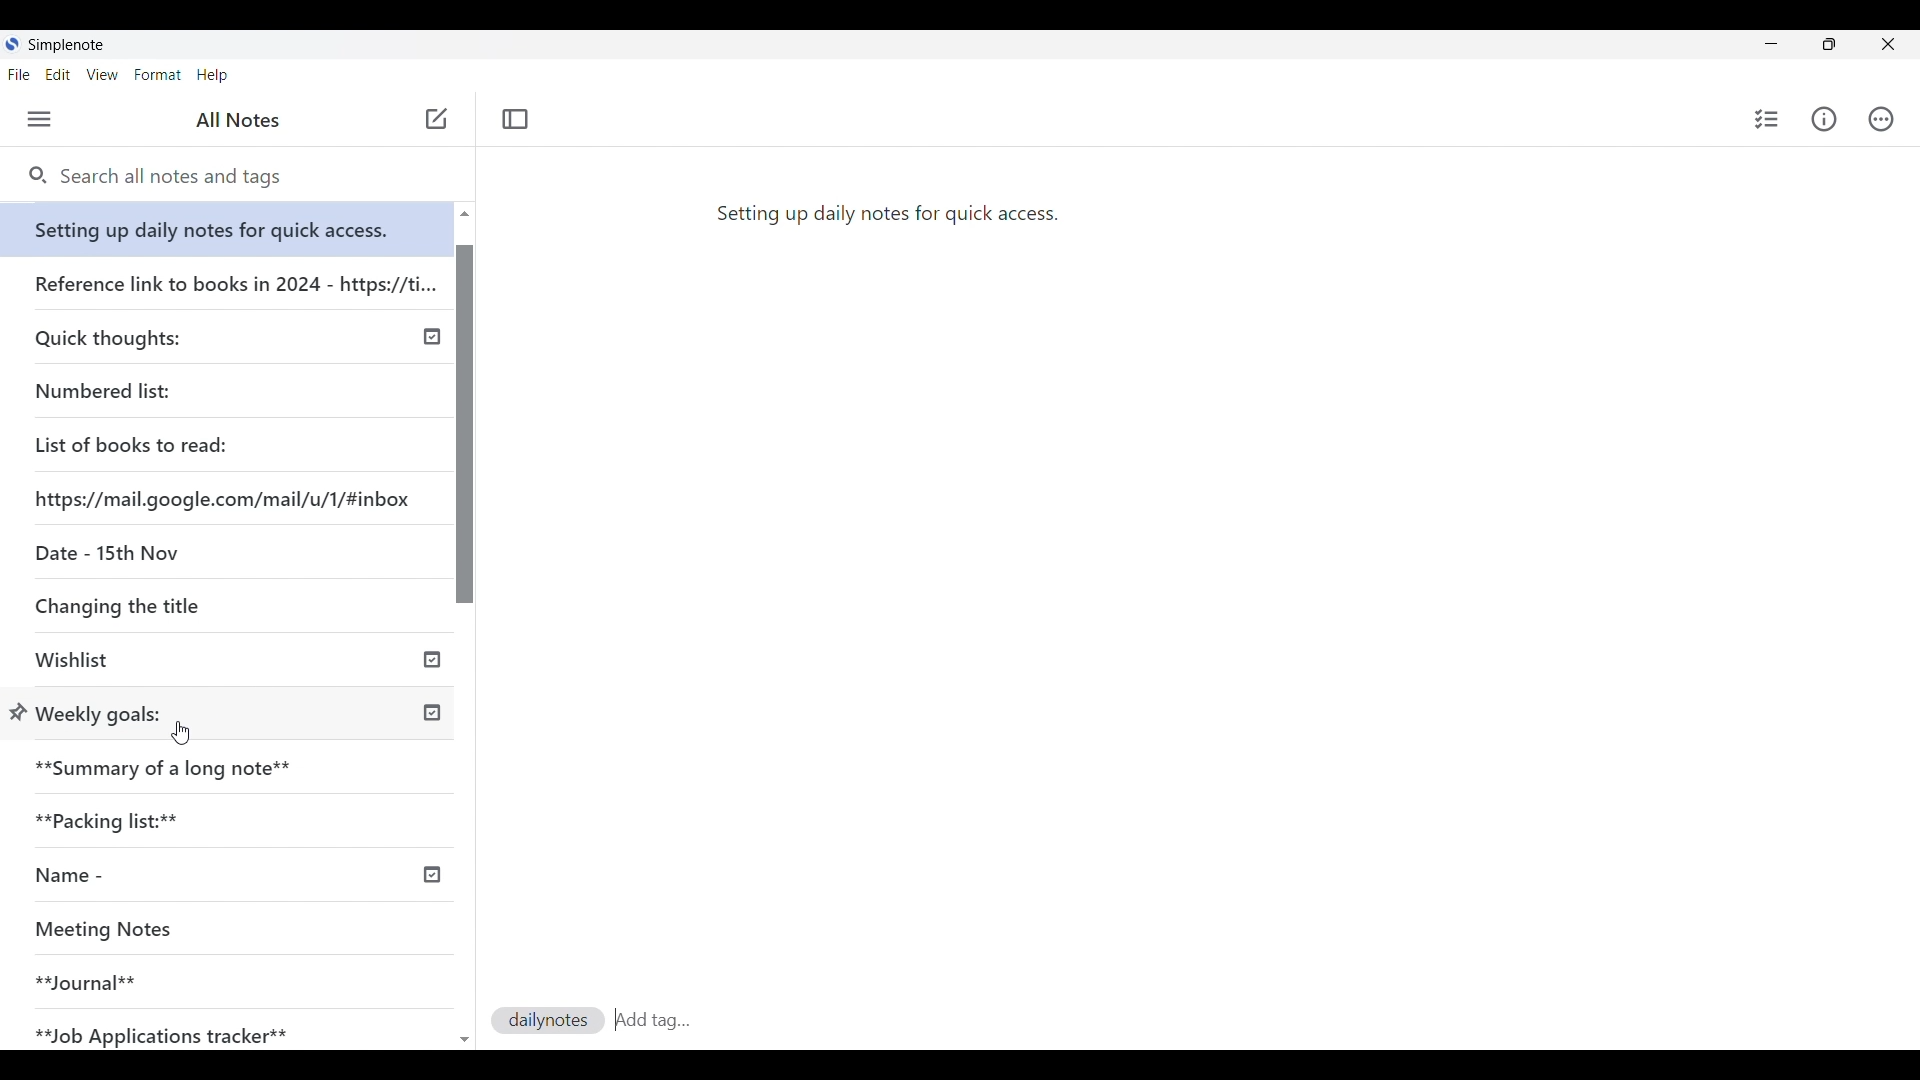 The width and height of the screenshot is (1920, 1080). What do you see at coordinates (886, 211) in the screenshot?
I see `setting uo daily notes for quick access` at bounding box center [886, 211].